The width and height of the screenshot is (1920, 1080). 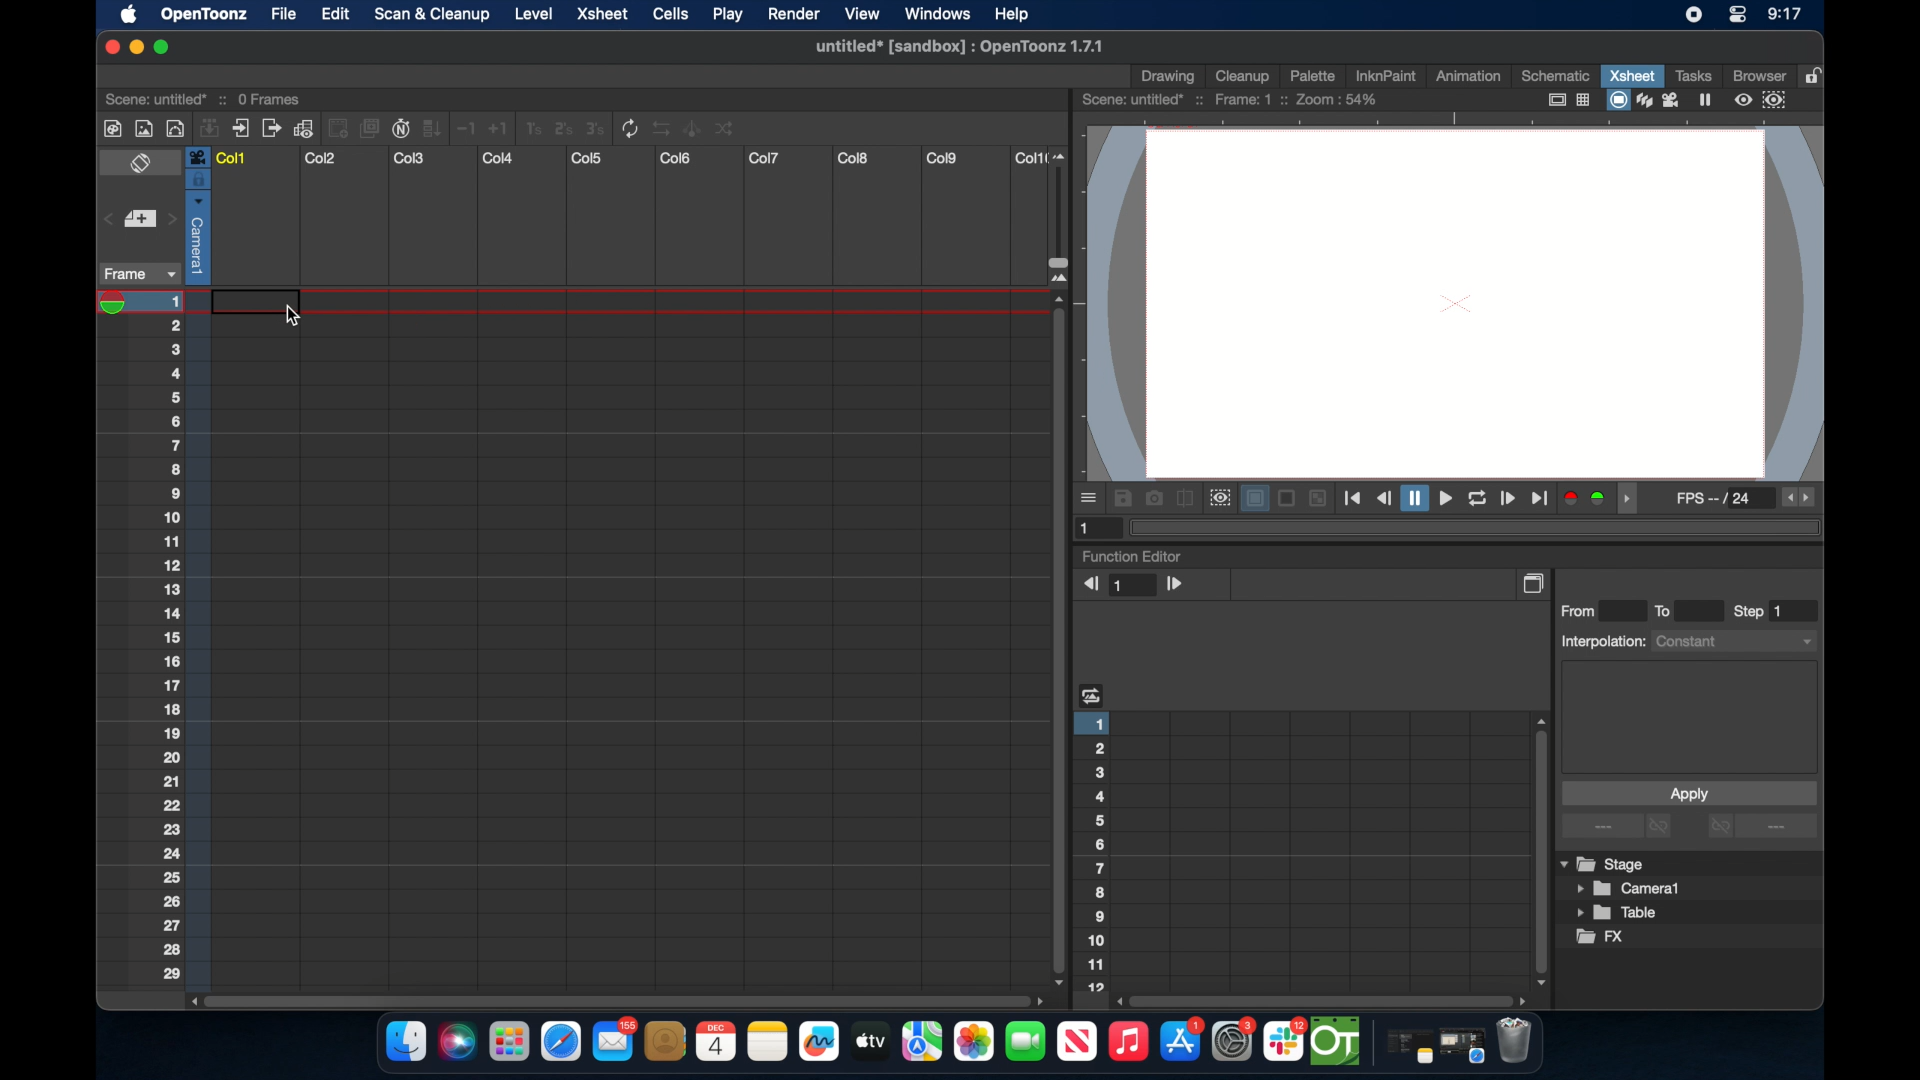 I want to click on opentoonz, so click(x=1337, y=1042).